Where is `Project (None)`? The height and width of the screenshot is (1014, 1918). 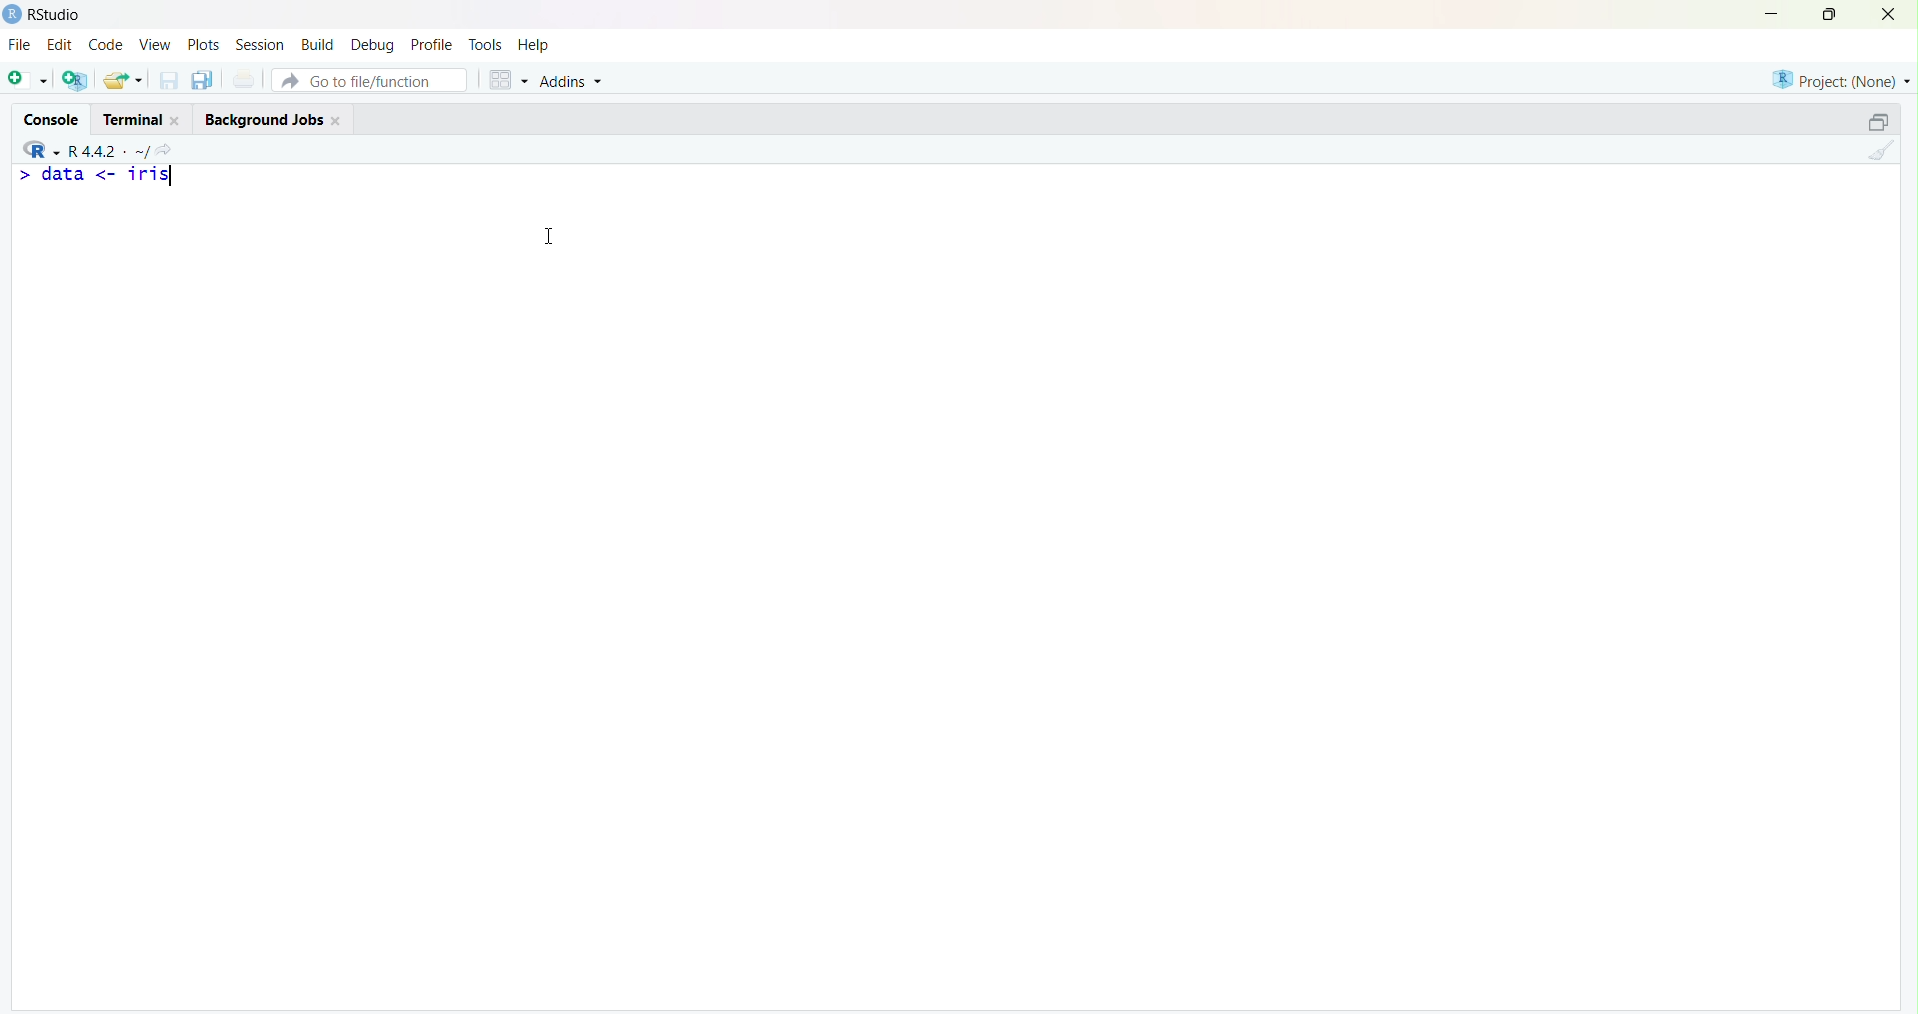 Project (None) is located at coordinates (1839, 79).